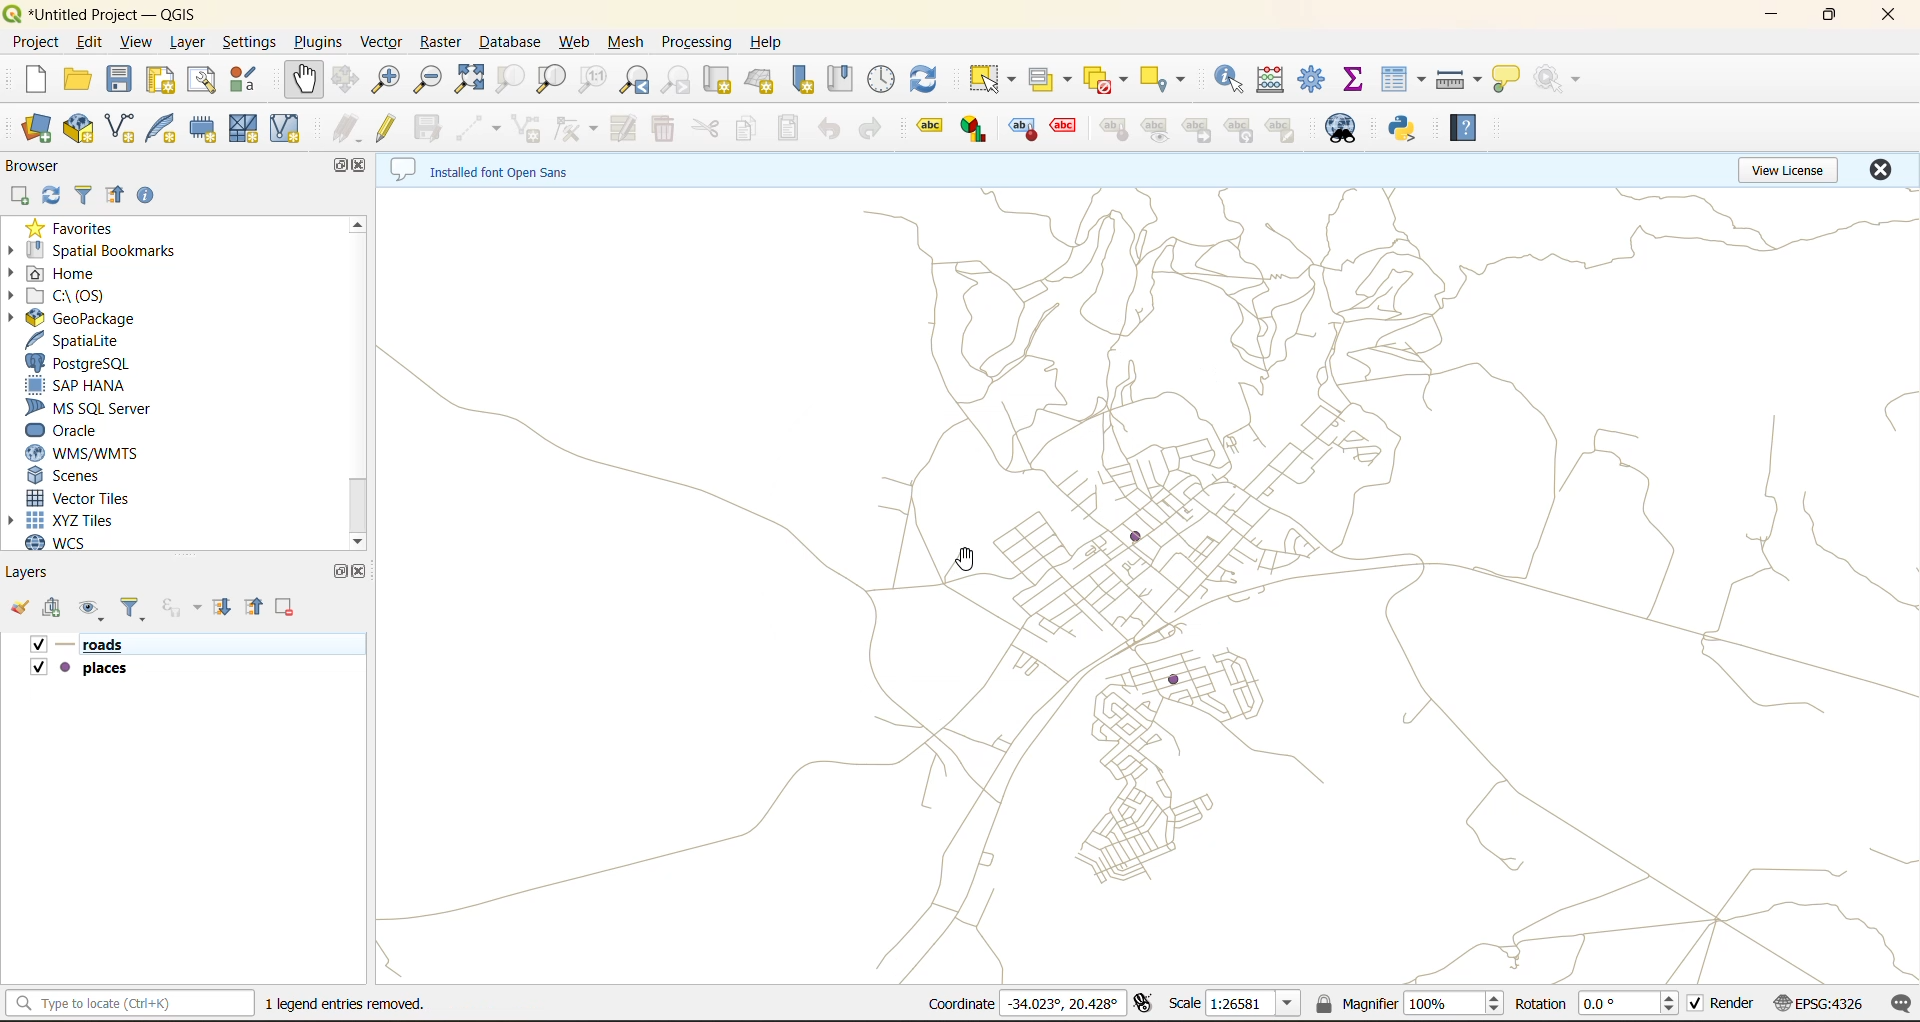 Image resolution: width=1920 pixels, height=1022 pixels. Describe the element at coordinates (101, 297) in the screenshot. I see `c\:os` at that location.